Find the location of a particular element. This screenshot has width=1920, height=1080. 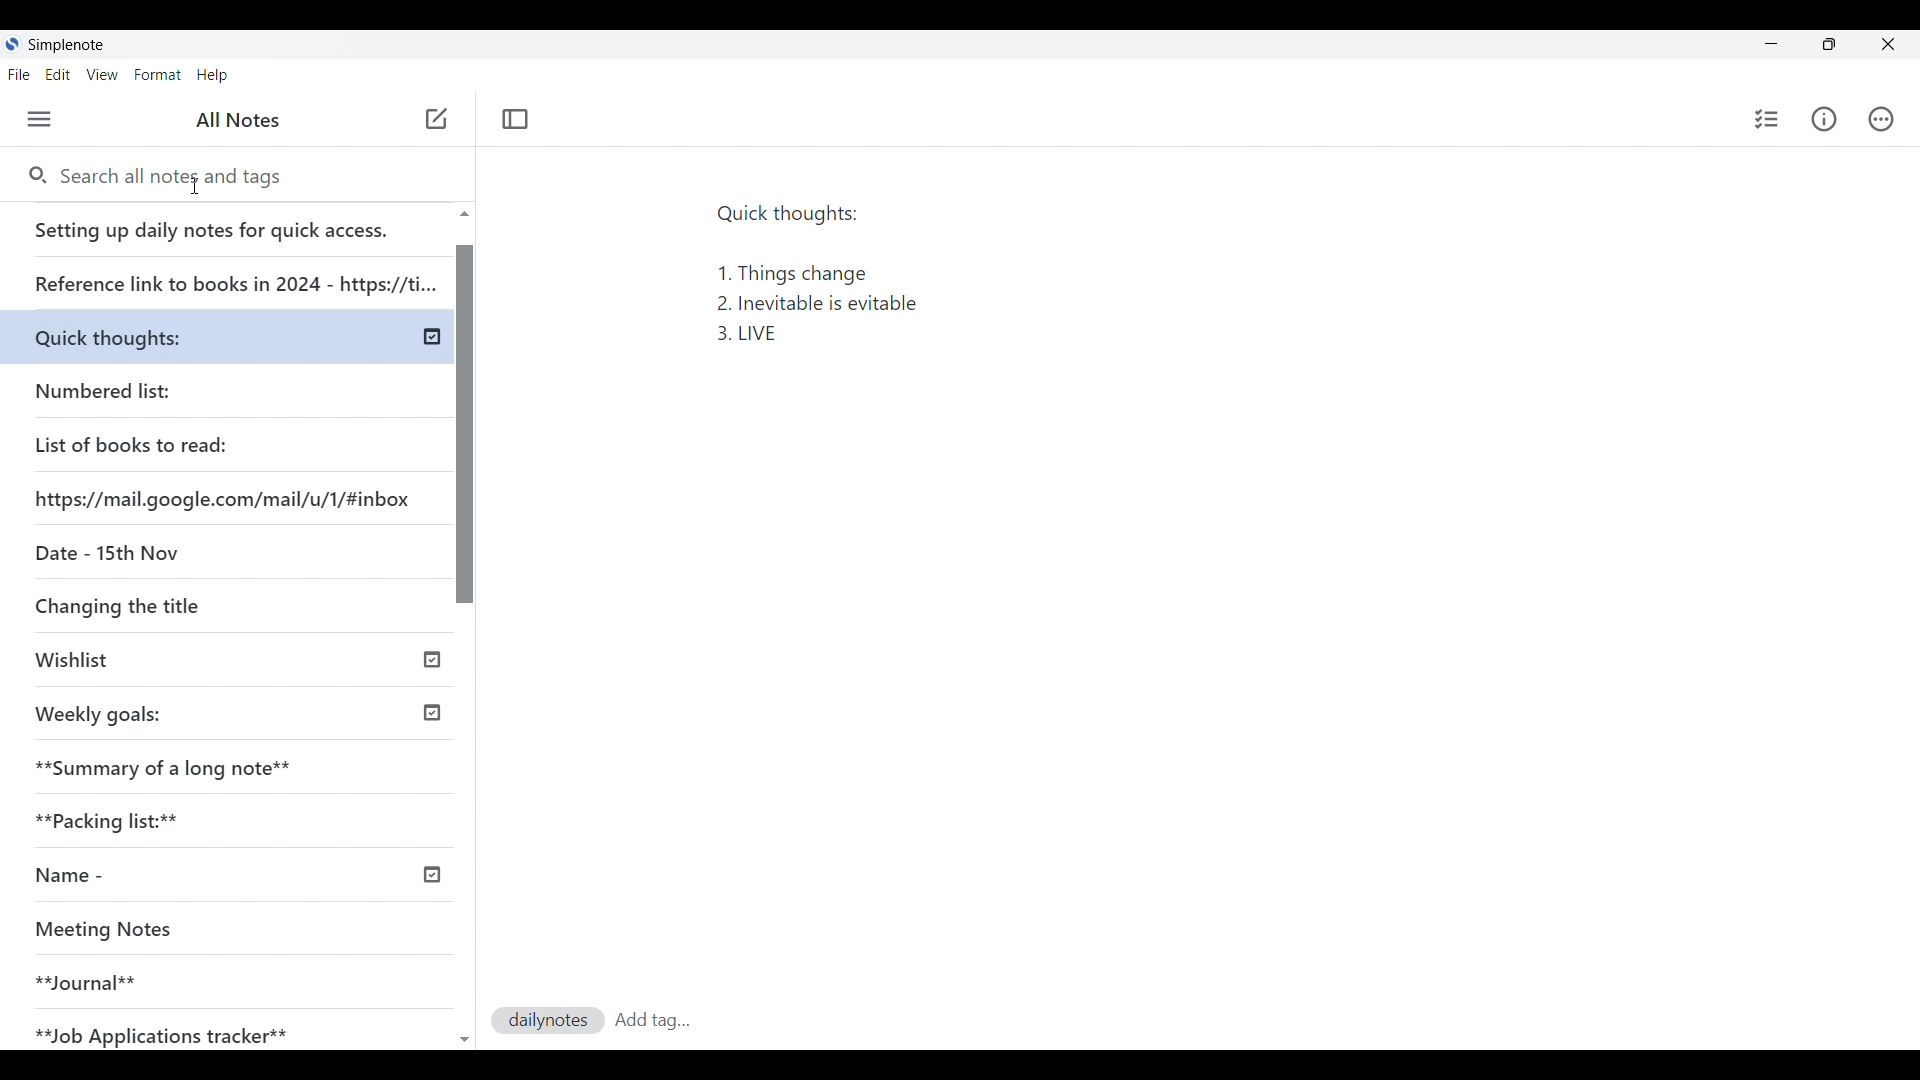

Edit menu is located at coordinates (58, 75).